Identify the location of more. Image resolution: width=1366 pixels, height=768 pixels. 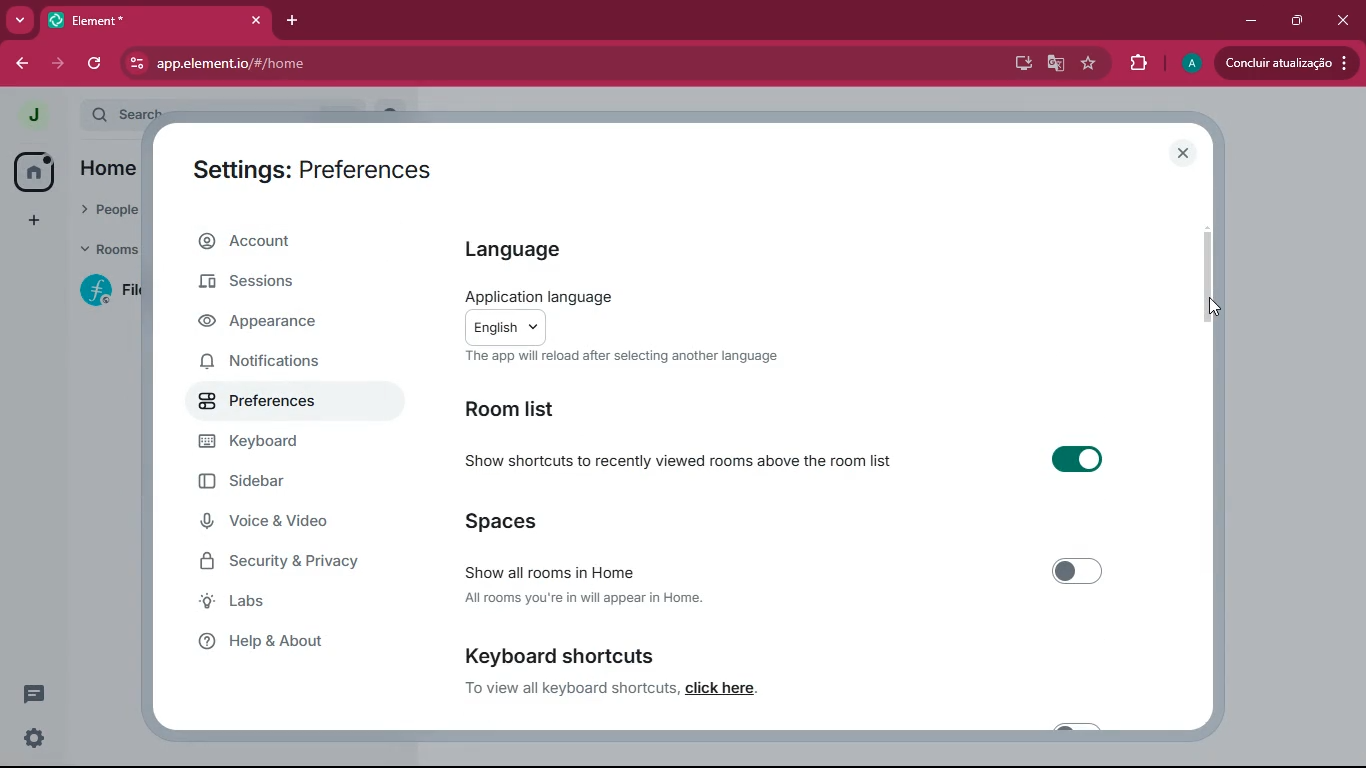
(16, 21).